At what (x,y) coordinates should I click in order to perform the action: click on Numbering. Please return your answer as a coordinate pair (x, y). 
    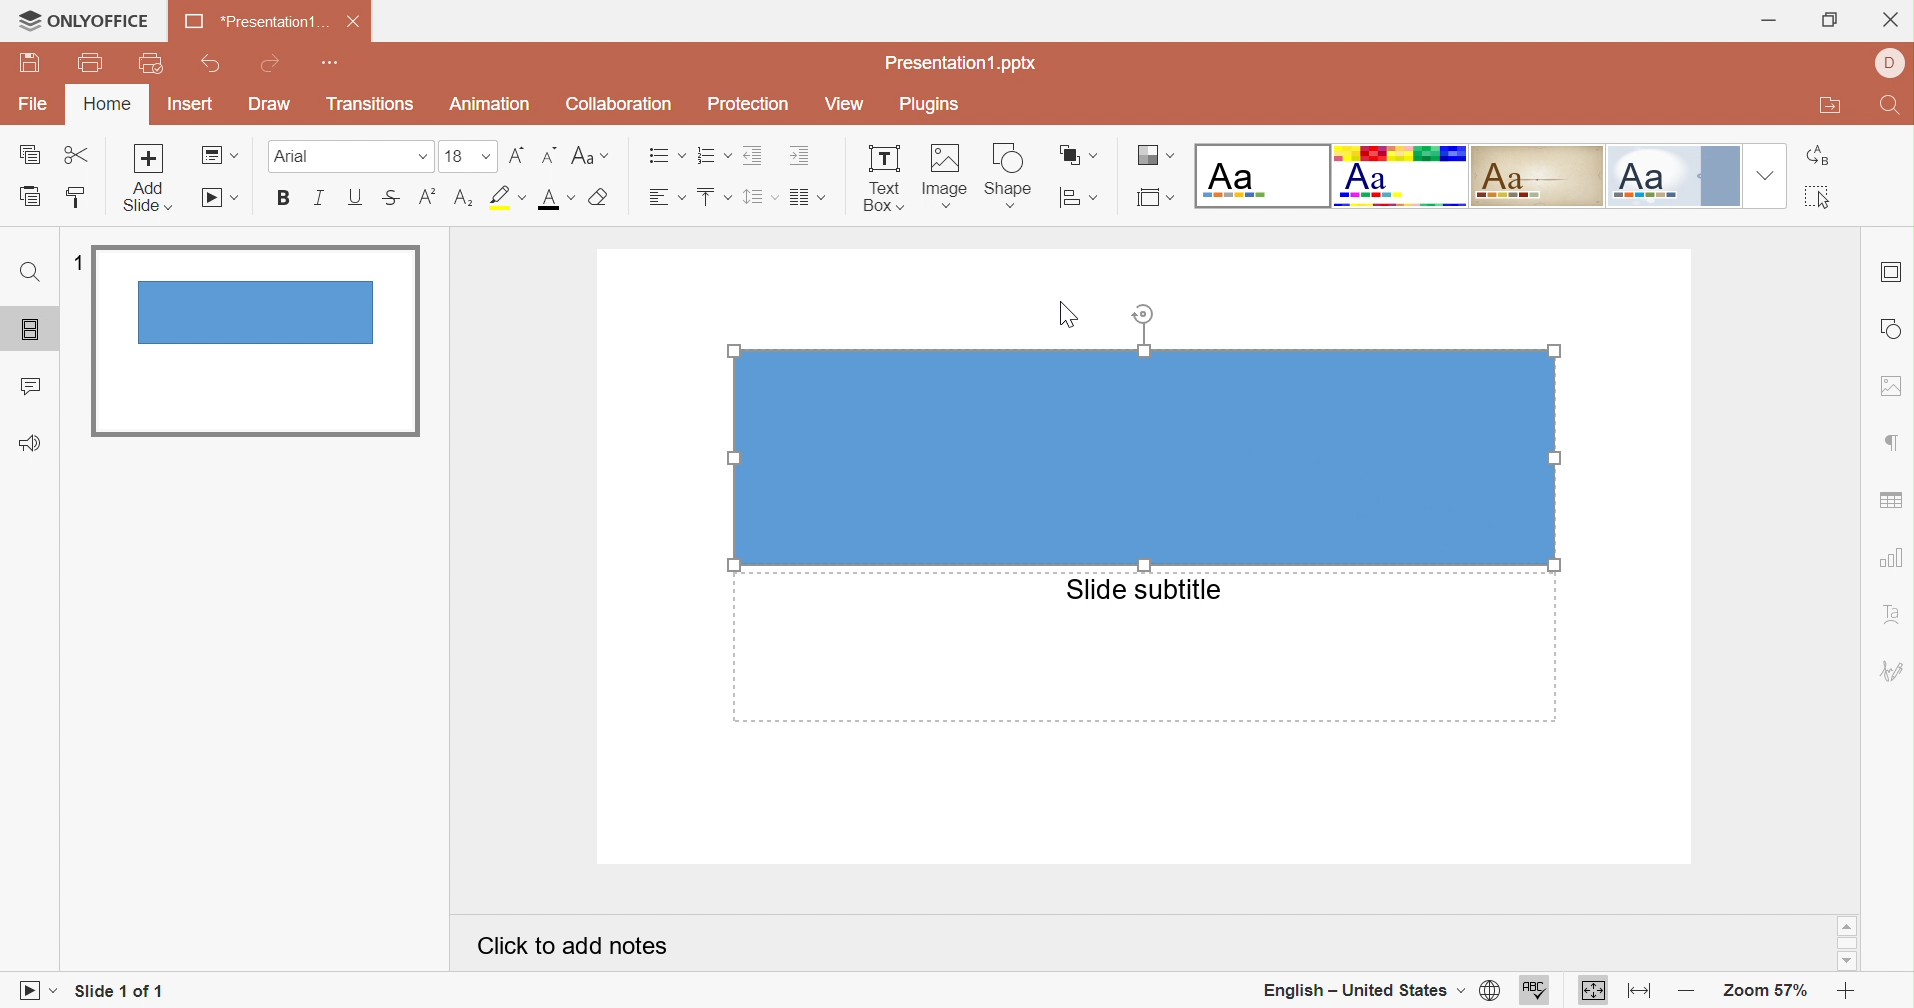
    Looking at the image, I should click on (714, 155).